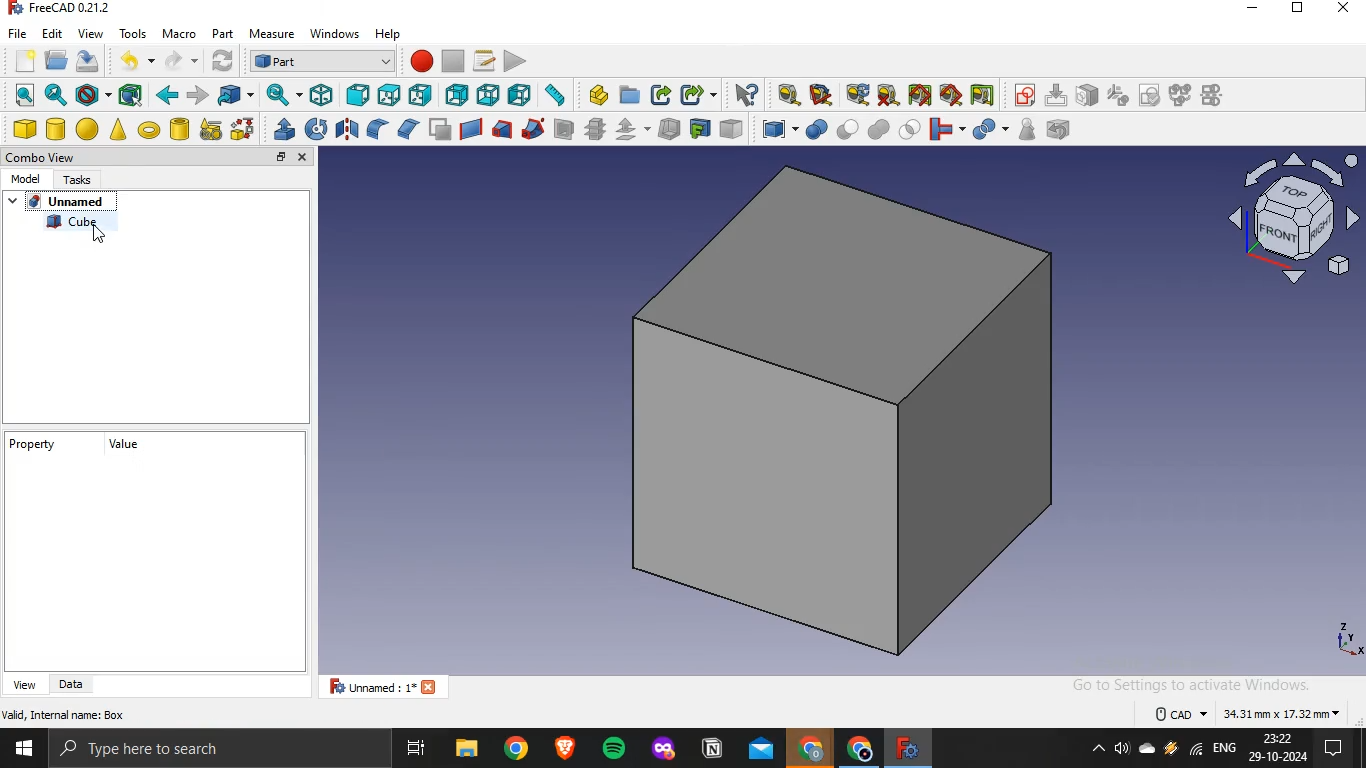 This screenshot has height=768, width=1366. I want to click on what's this, so click(746, 95).